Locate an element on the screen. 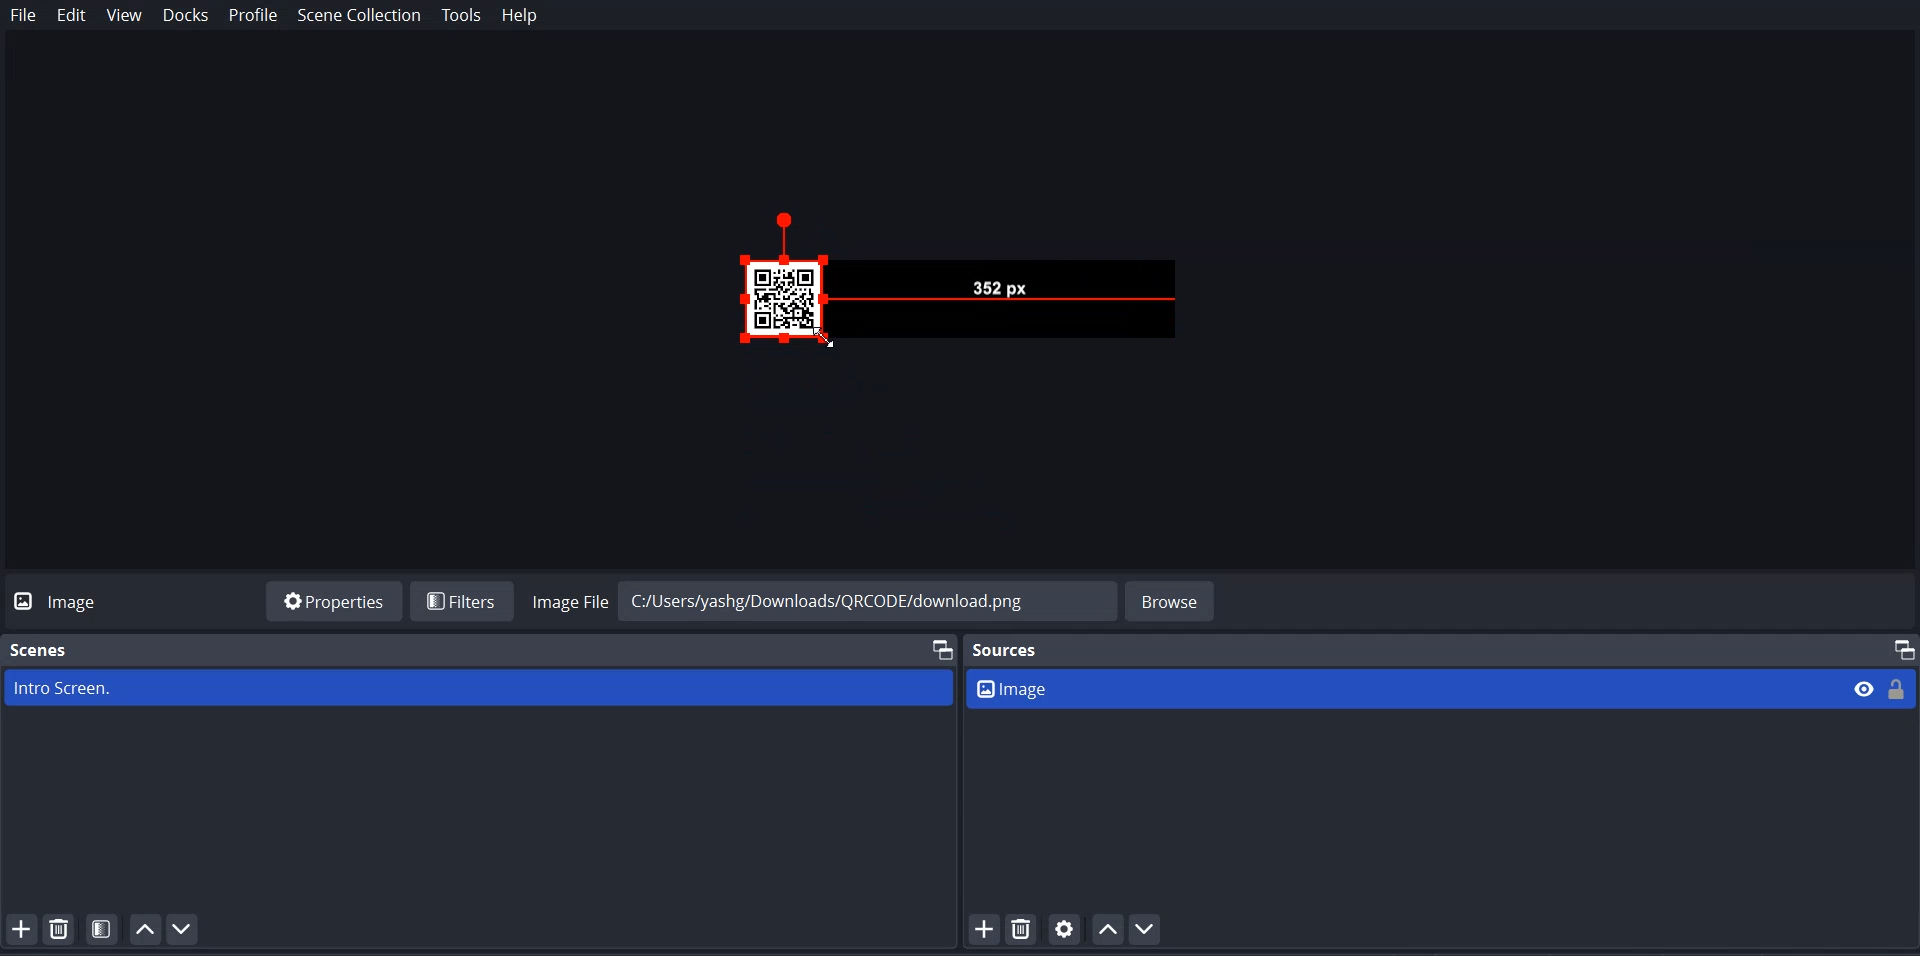 The image size is (1920, 956). Help is located at coordinates (520, 16).